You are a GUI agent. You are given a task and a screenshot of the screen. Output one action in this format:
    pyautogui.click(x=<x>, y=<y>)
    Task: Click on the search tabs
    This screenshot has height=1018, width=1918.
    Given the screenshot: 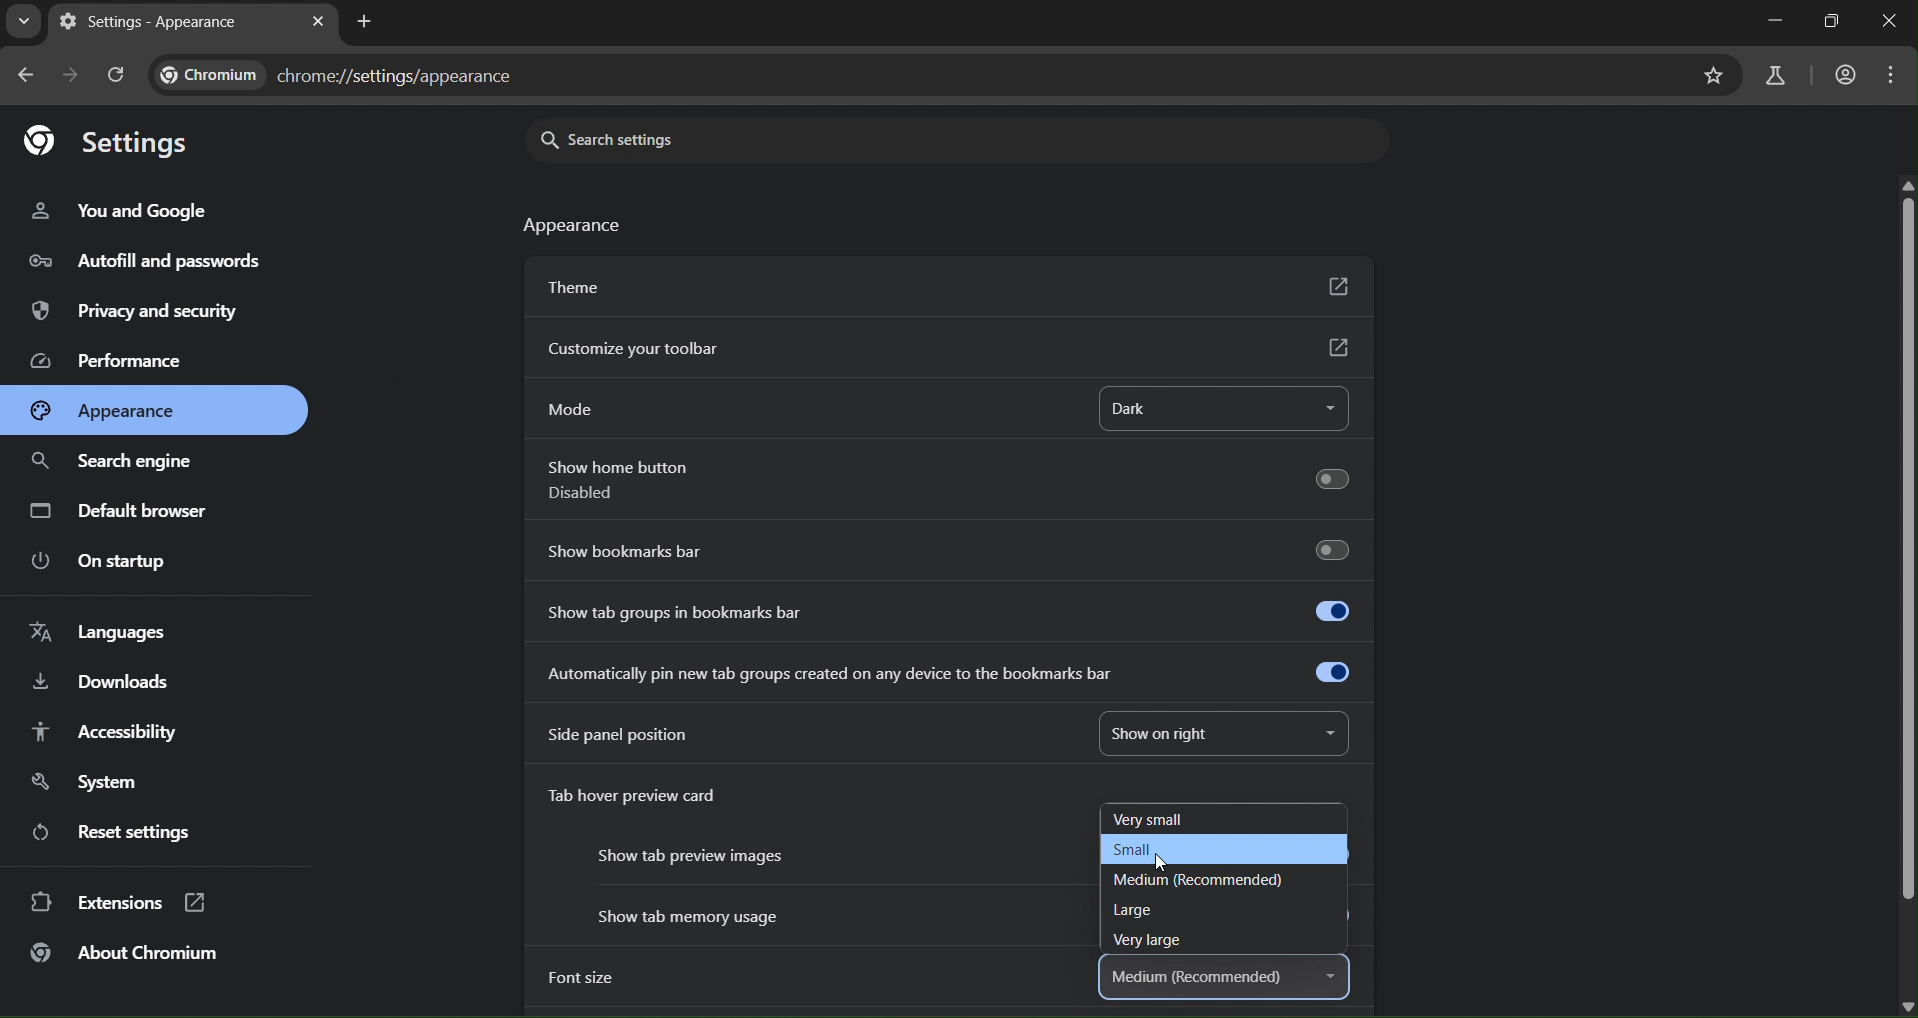 What is the action you would take?
    pyautogui.click(x=22, y=22)
    